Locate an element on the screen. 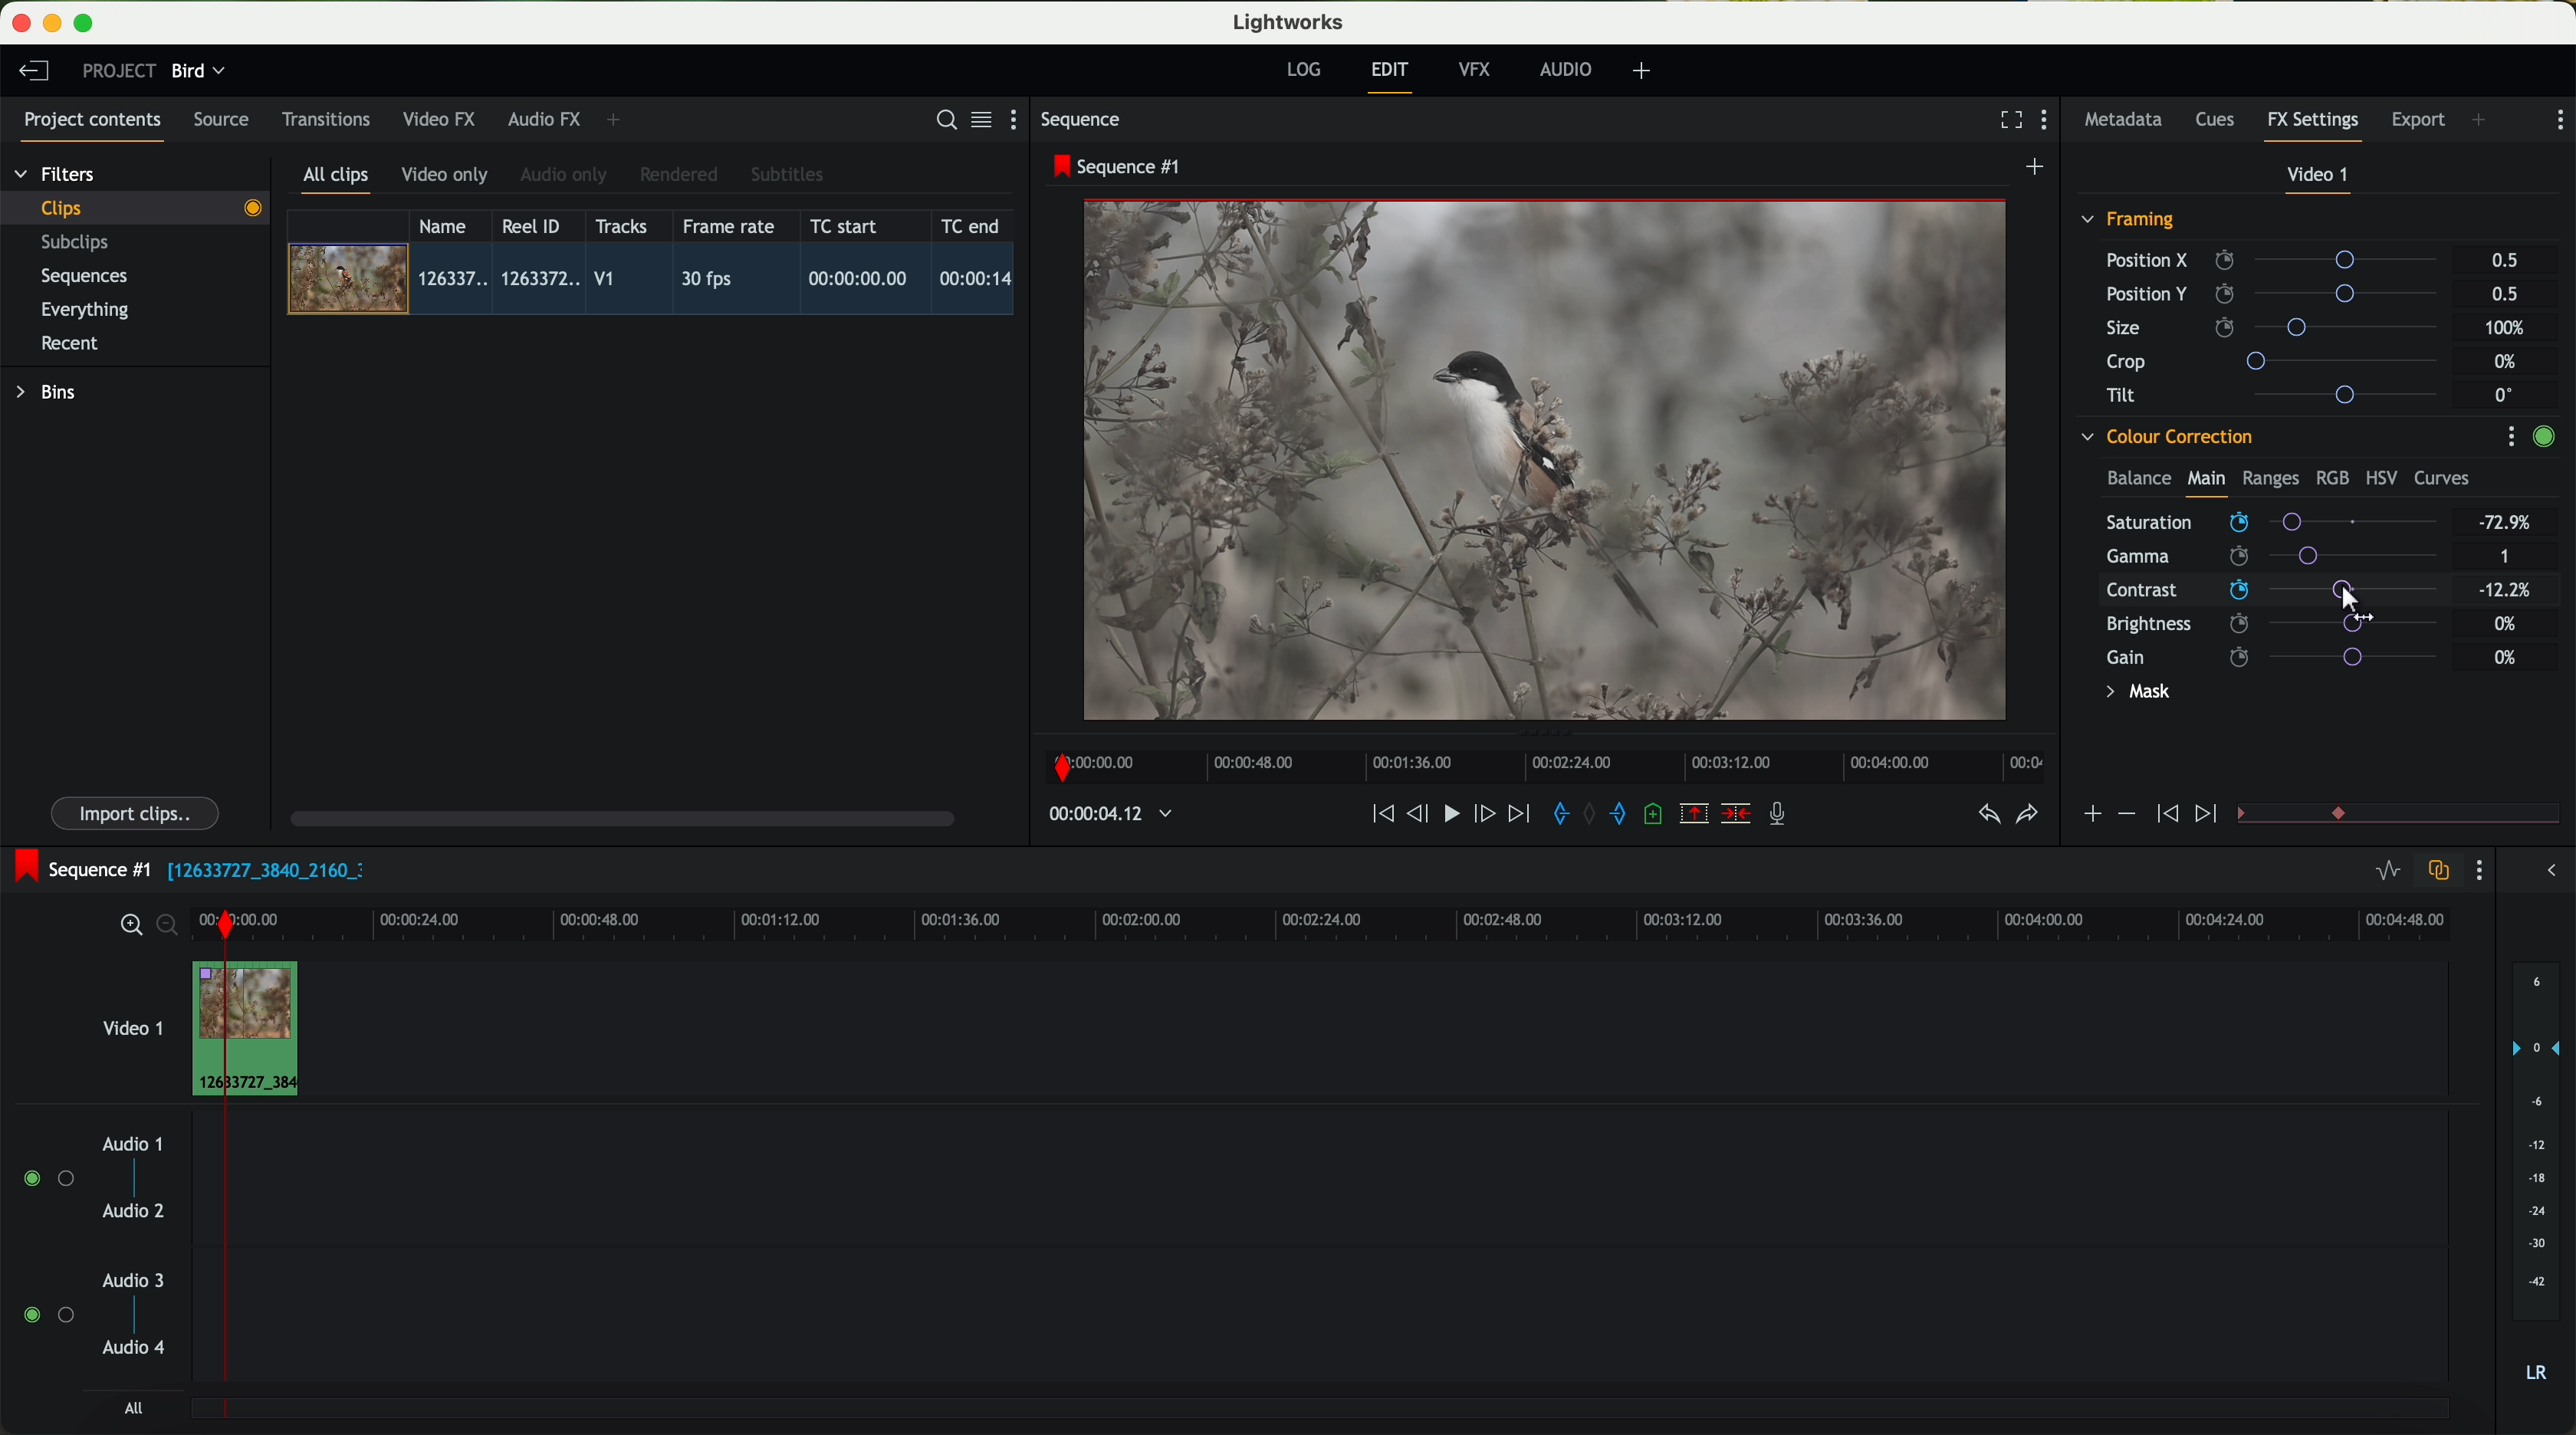  filters is located at coordinates (57, 173).